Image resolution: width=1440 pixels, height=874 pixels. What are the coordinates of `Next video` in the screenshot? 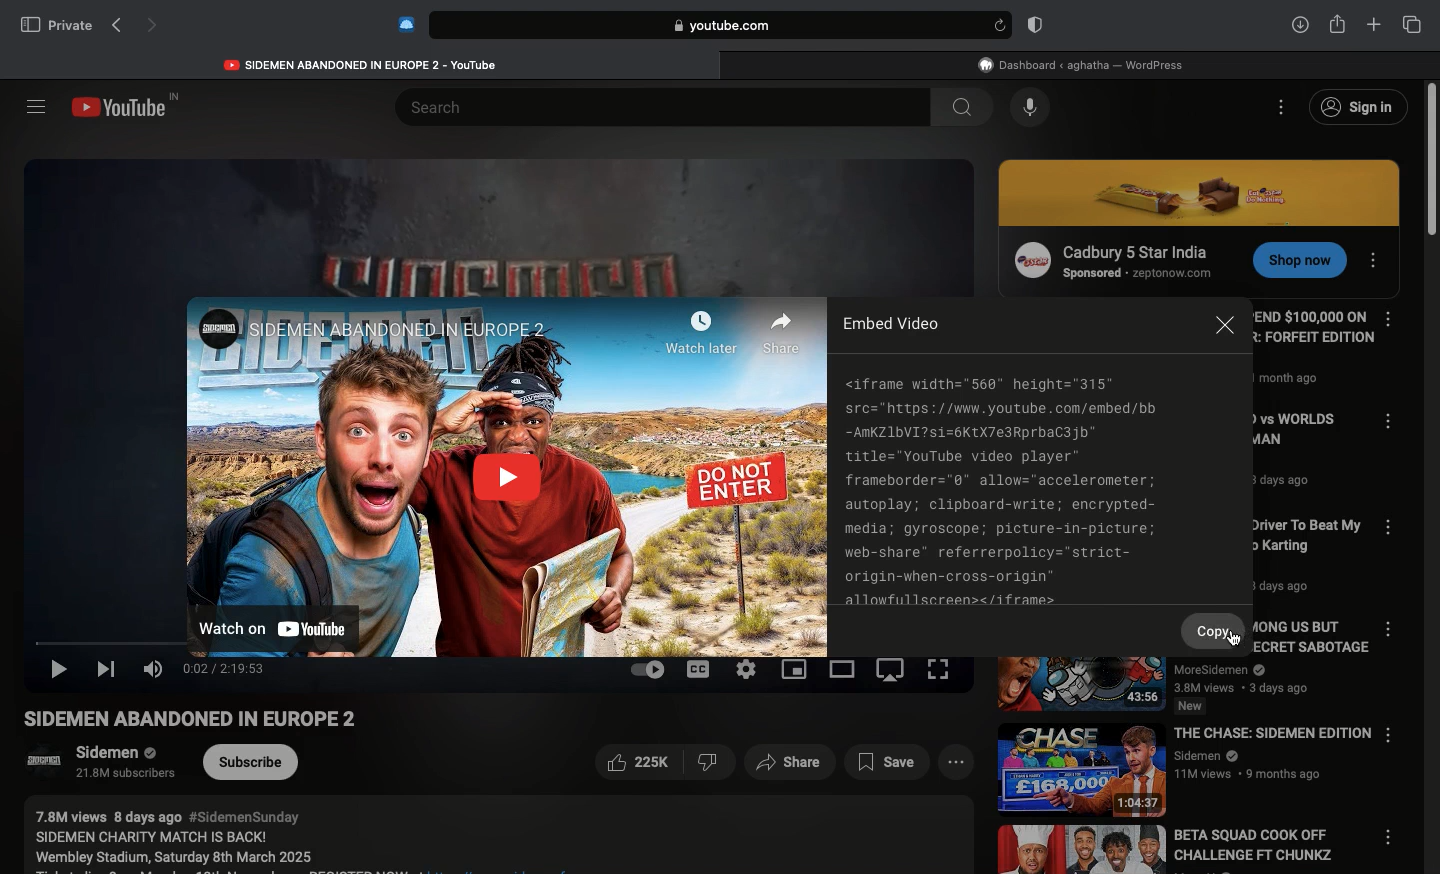 It's located at (109, 670).